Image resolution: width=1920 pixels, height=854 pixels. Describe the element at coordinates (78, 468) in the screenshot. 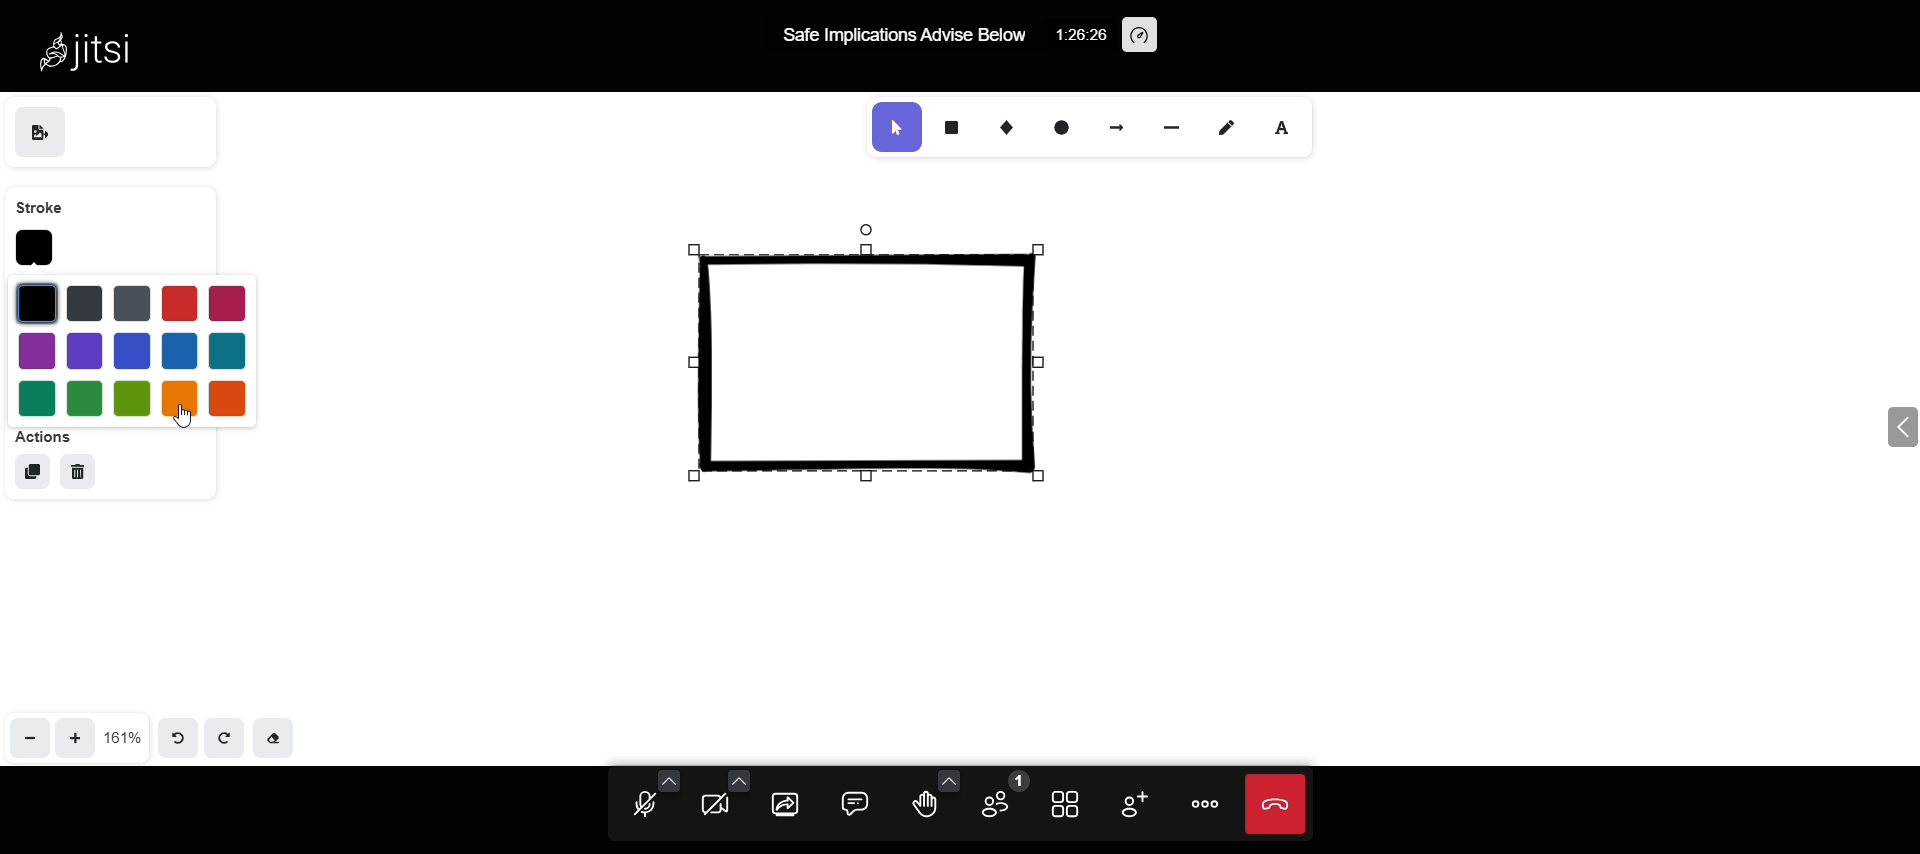

I see `delete` at that location.